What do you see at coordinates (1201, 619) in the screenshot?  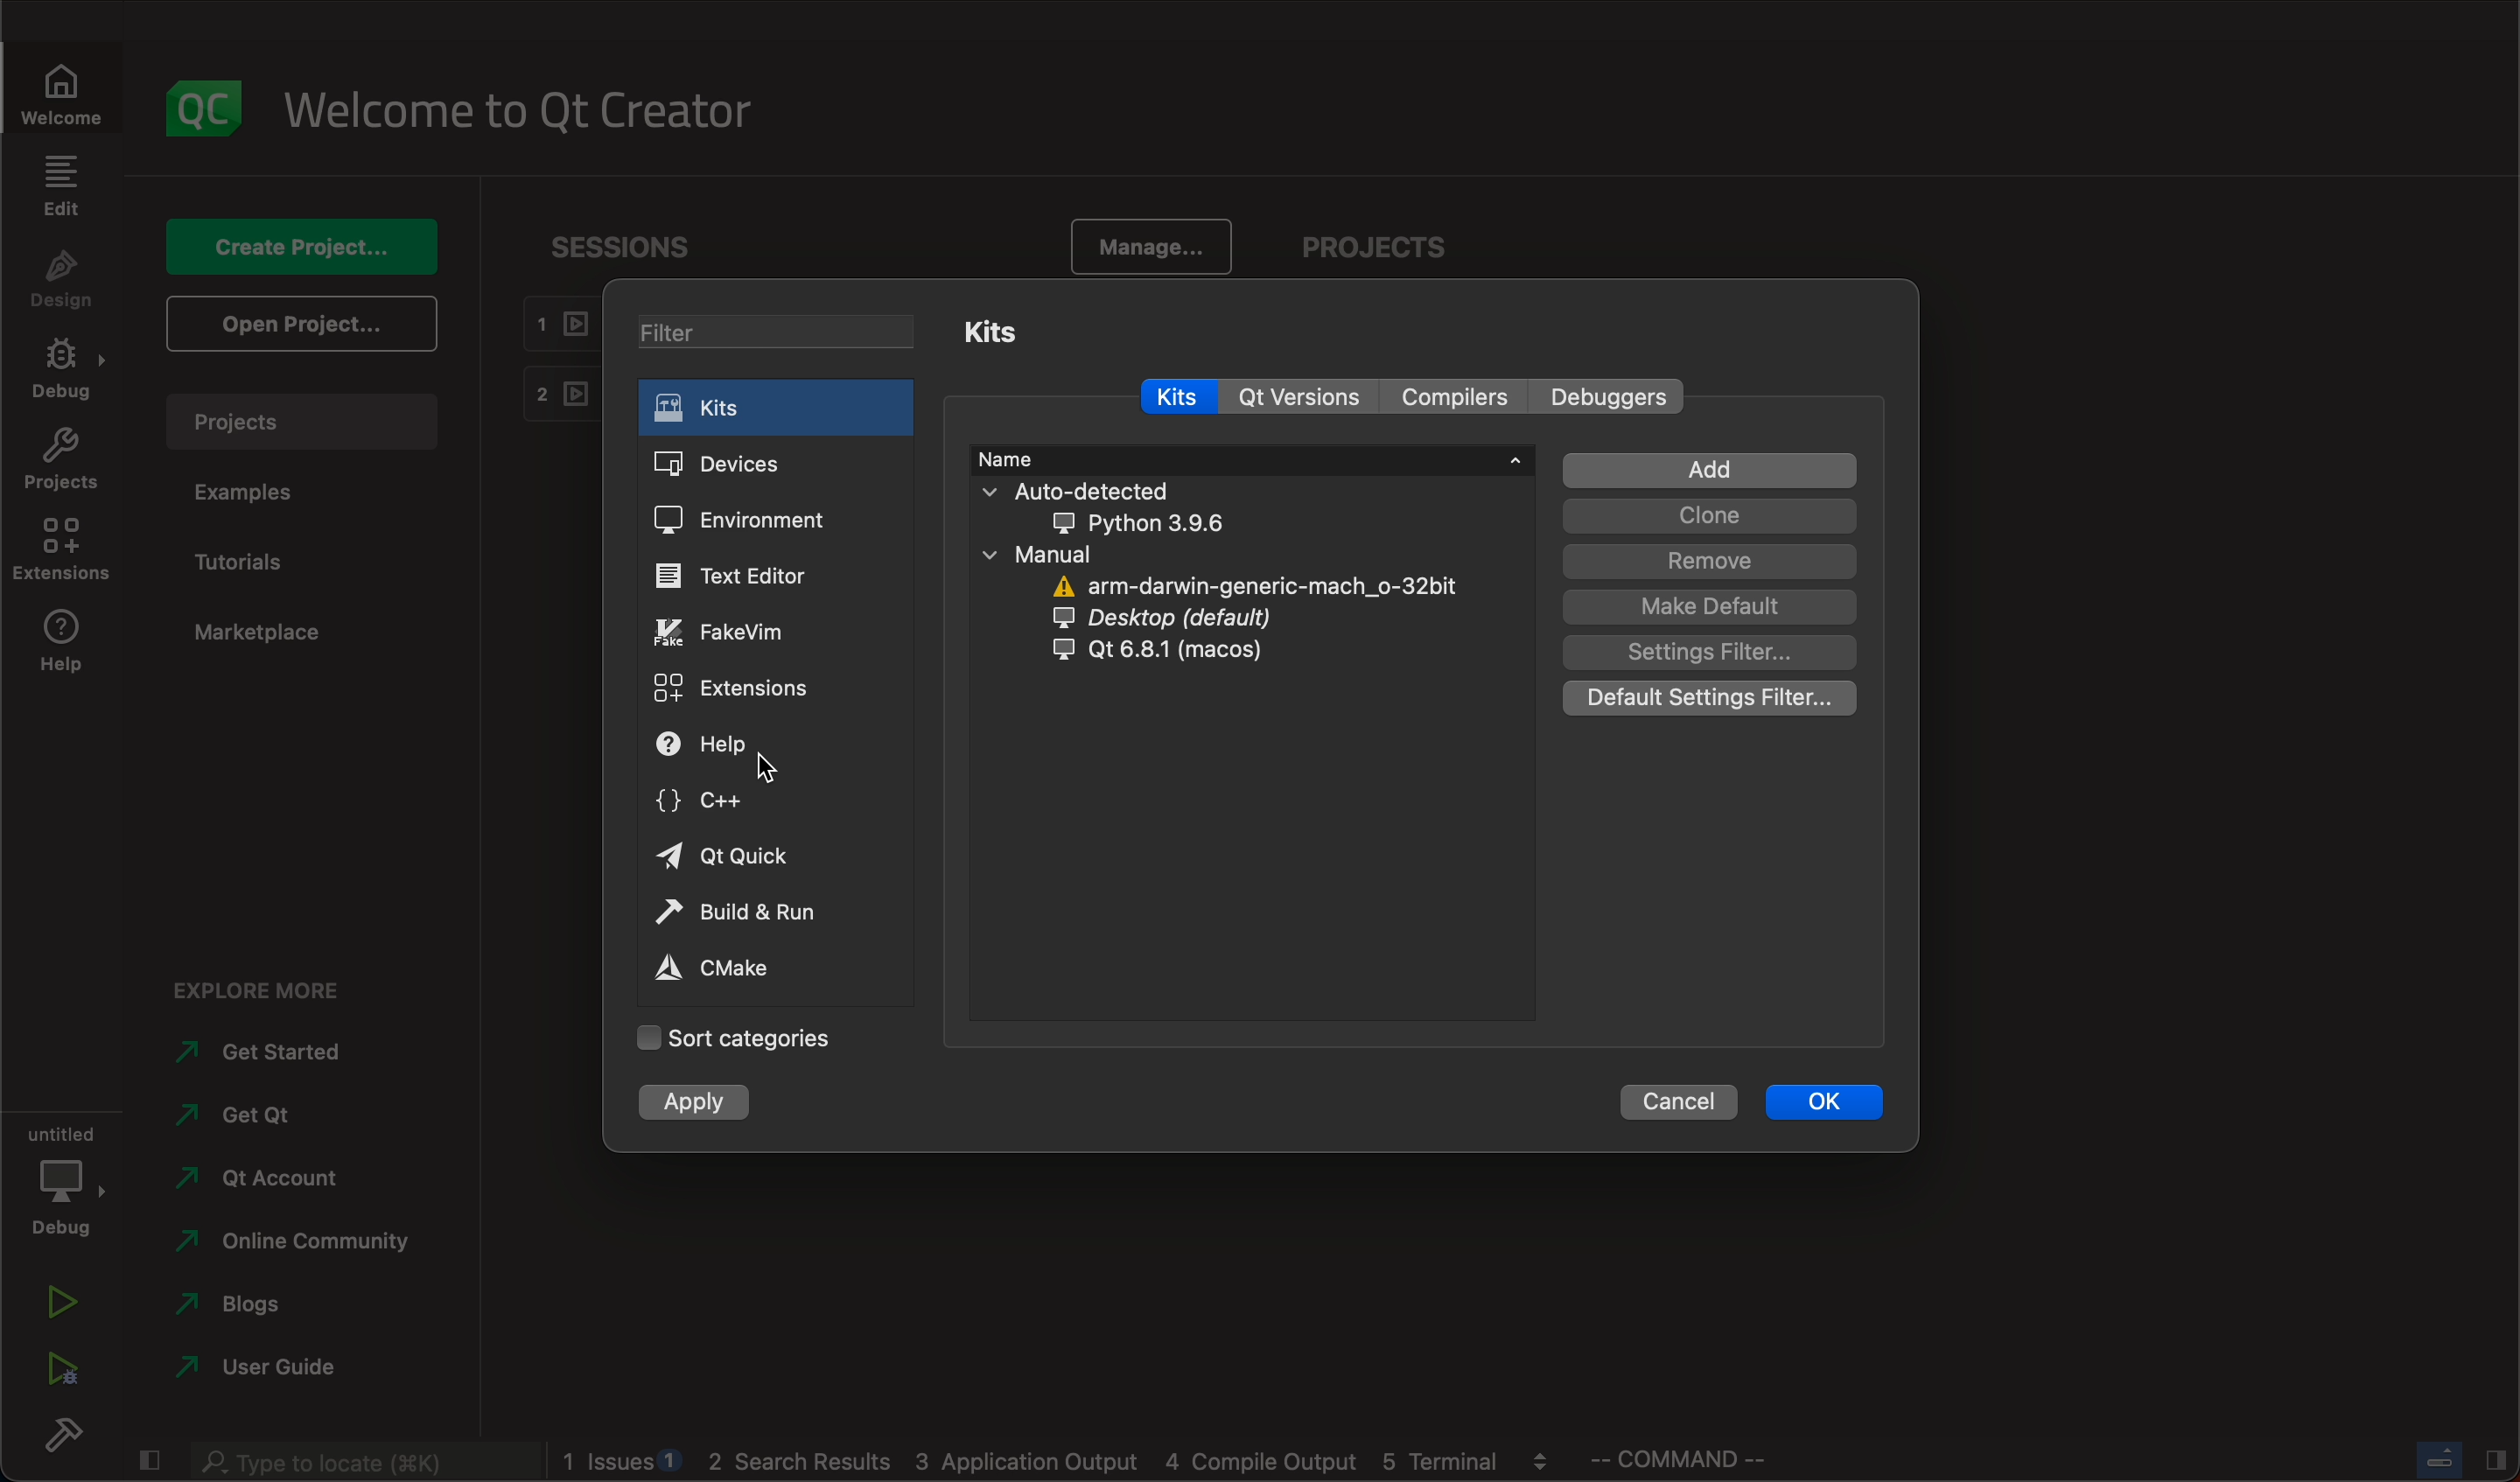 I see `desktop` at bounding box center [1201, 619].